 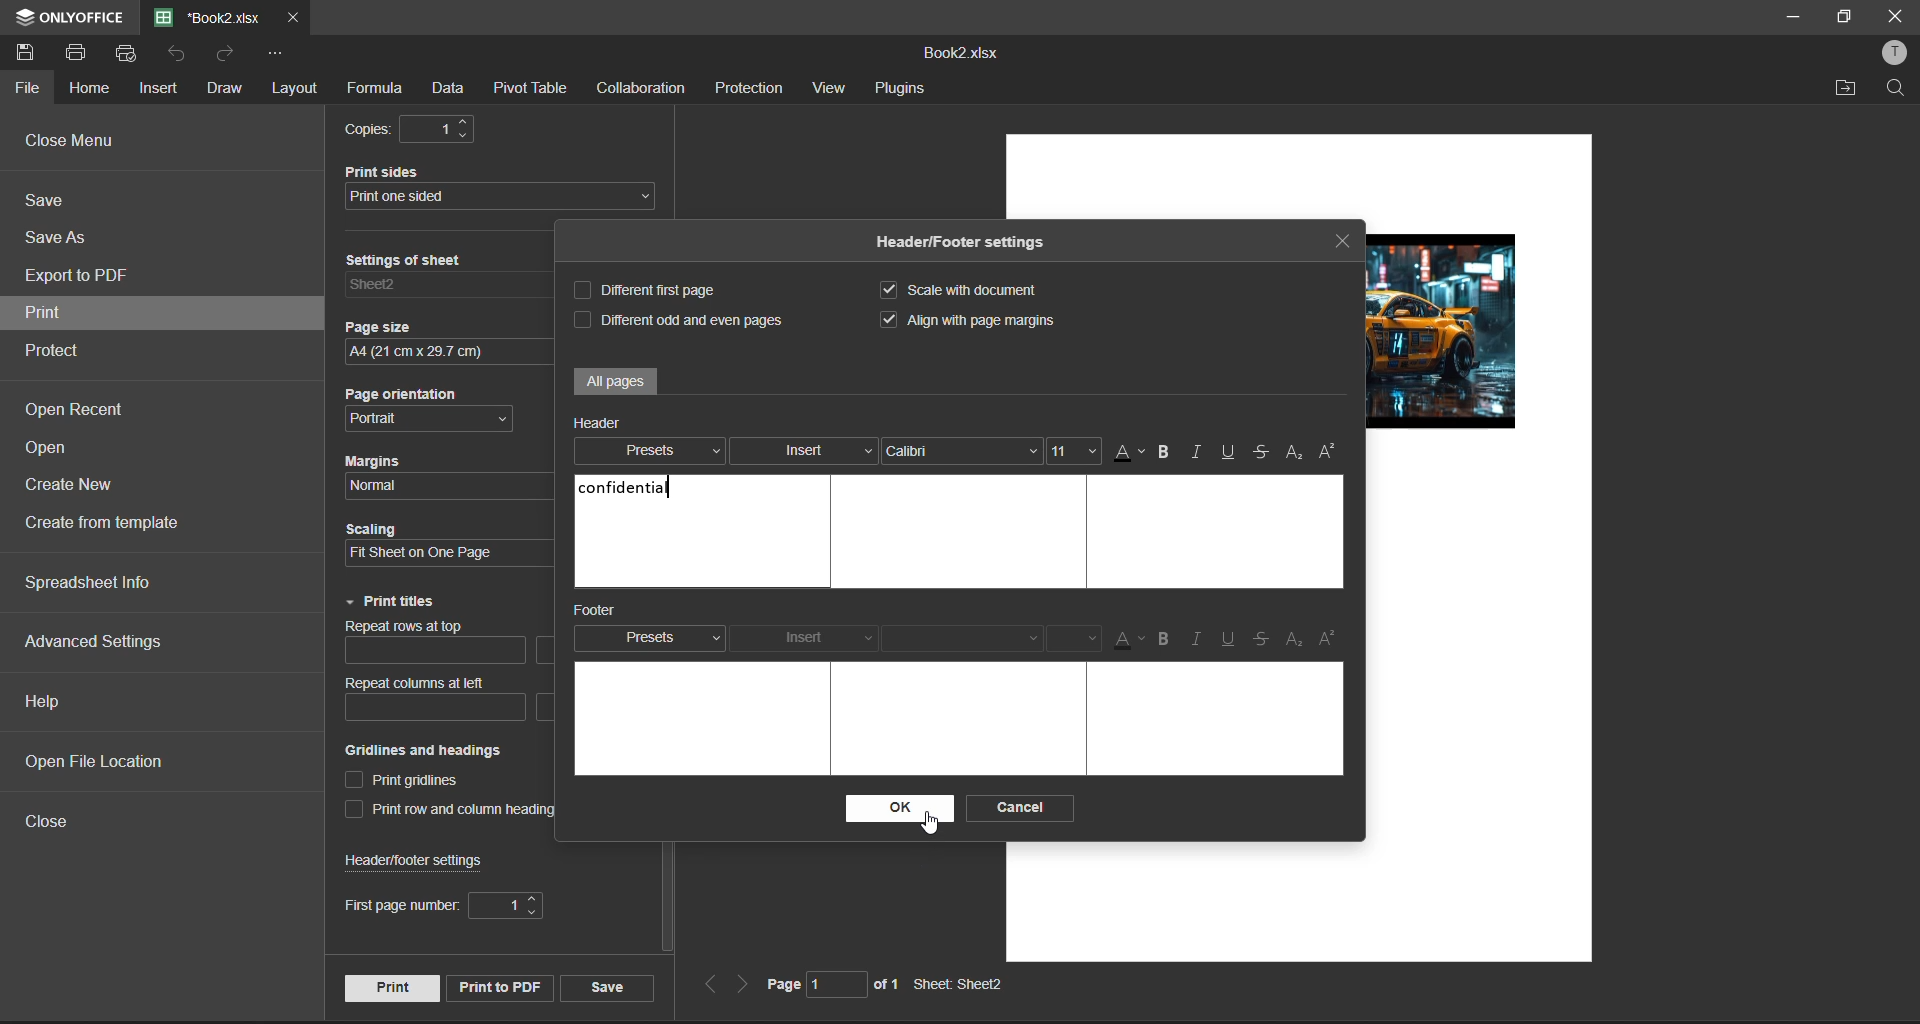 I want to click on print gridlines, so click(x=407, y=782).